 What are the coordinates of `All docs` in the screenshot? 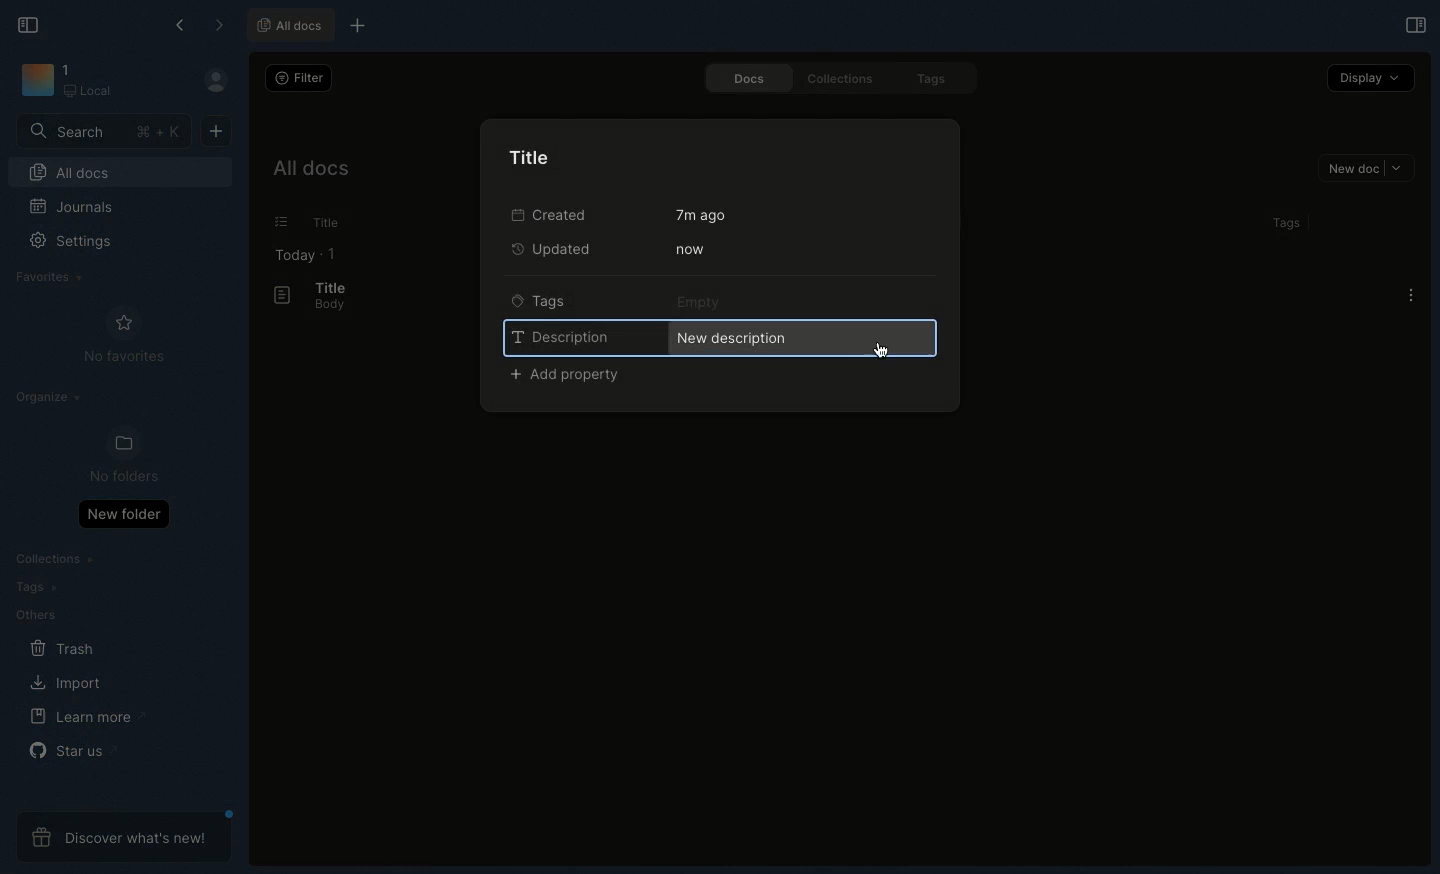 It's located at (288, 26).